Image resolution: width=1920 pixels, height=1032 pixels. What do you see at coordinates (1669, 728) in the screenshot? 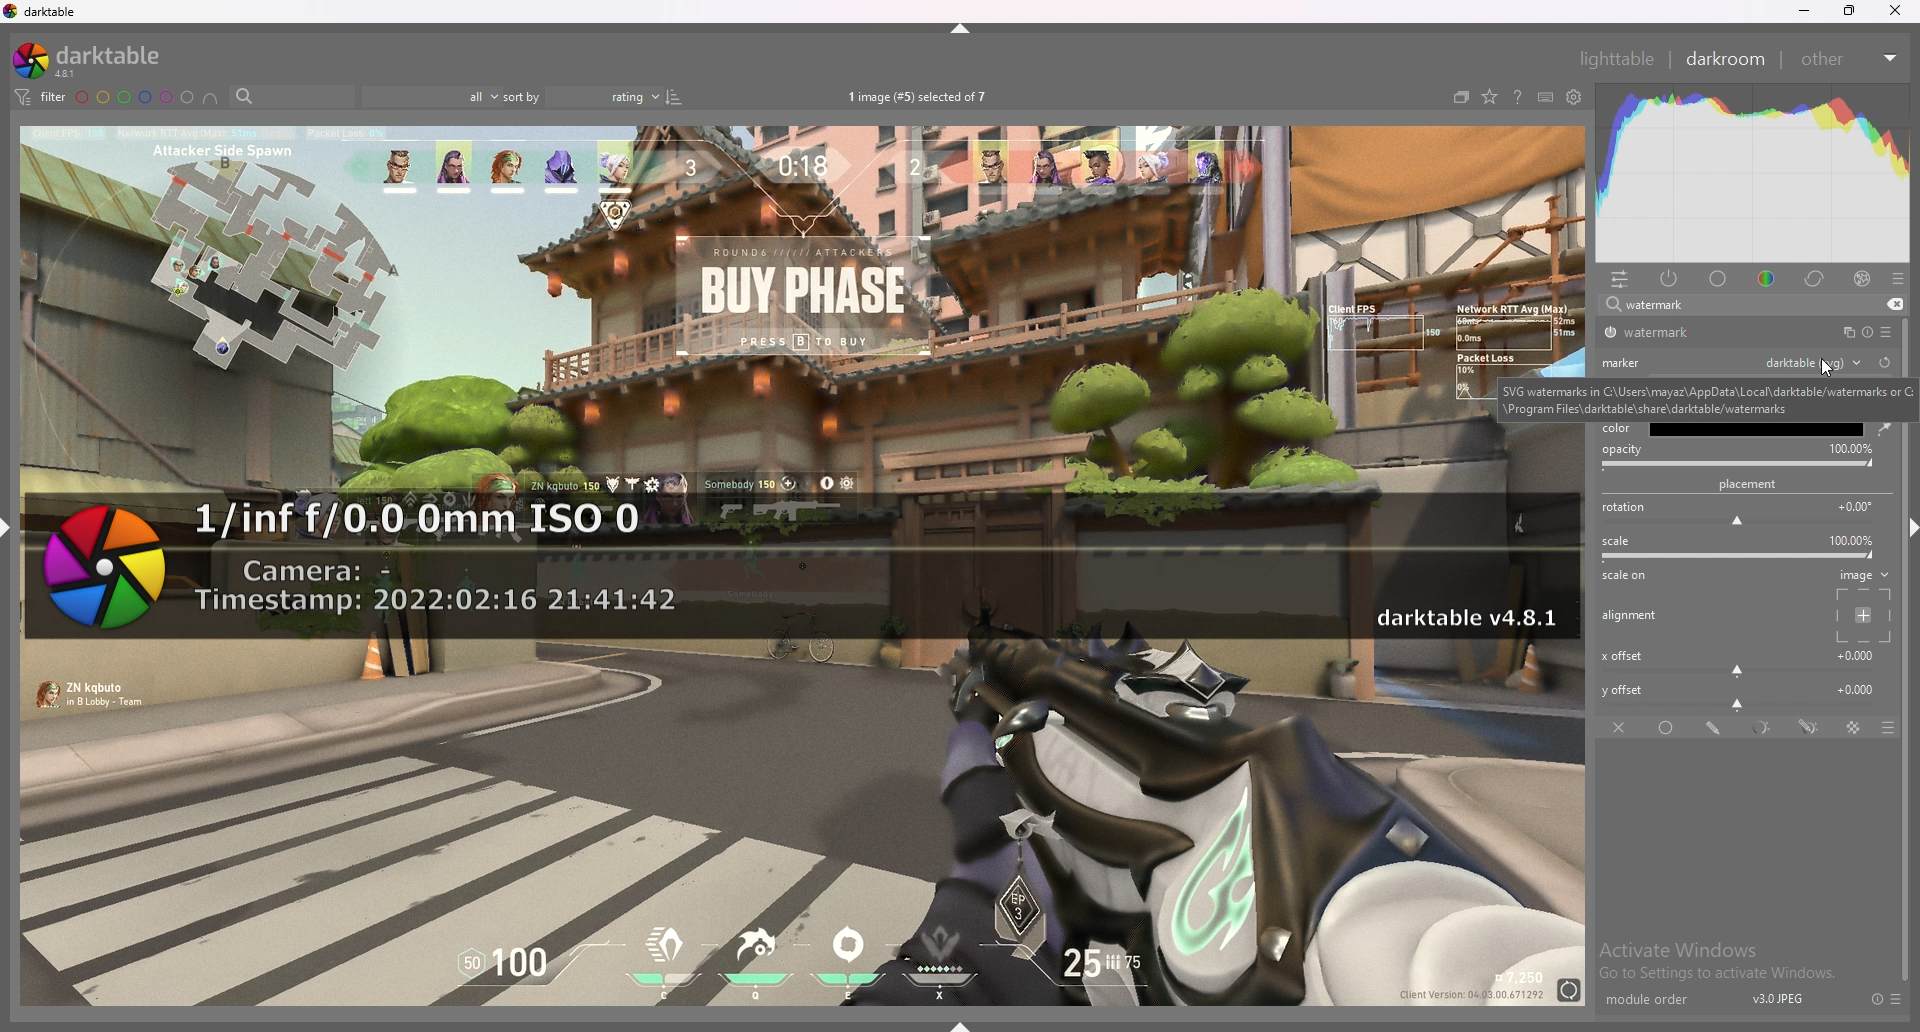
I see `uniformly` at bounding box center [1669, 728].